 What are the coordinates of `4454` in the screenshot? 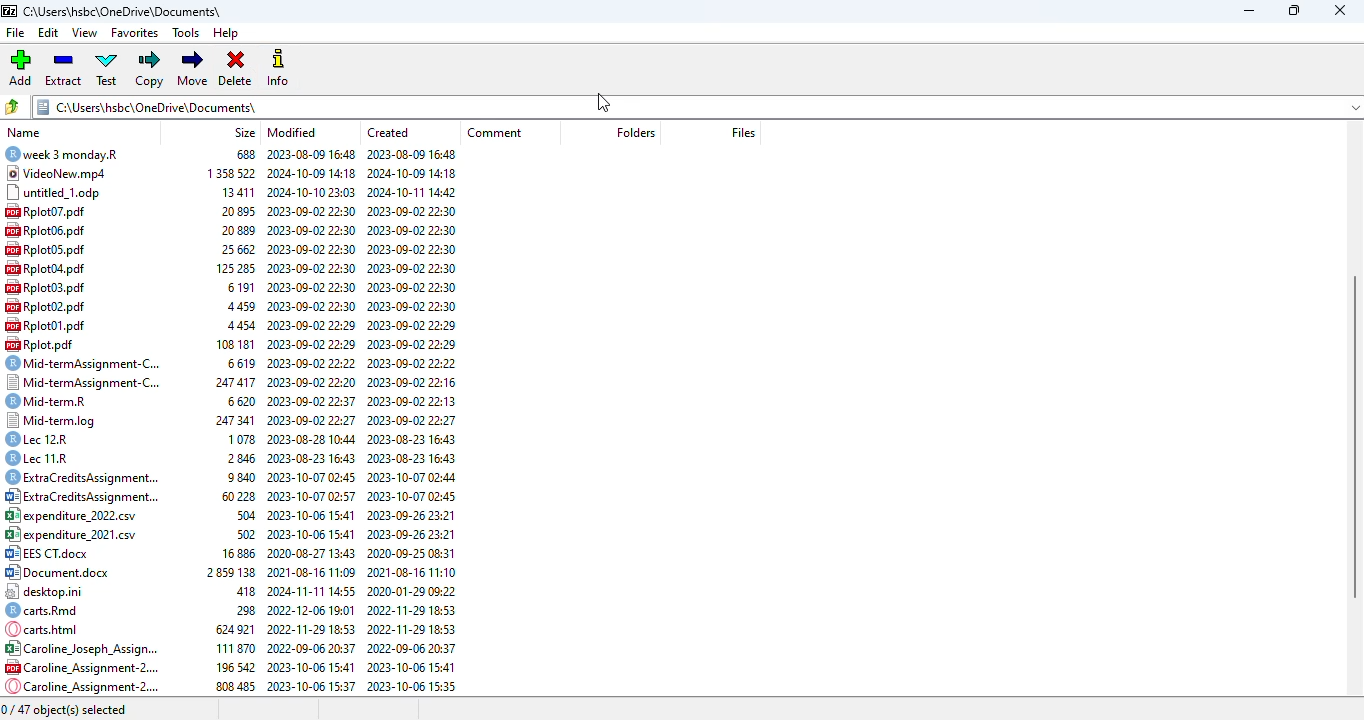 It's located at (235, 325).